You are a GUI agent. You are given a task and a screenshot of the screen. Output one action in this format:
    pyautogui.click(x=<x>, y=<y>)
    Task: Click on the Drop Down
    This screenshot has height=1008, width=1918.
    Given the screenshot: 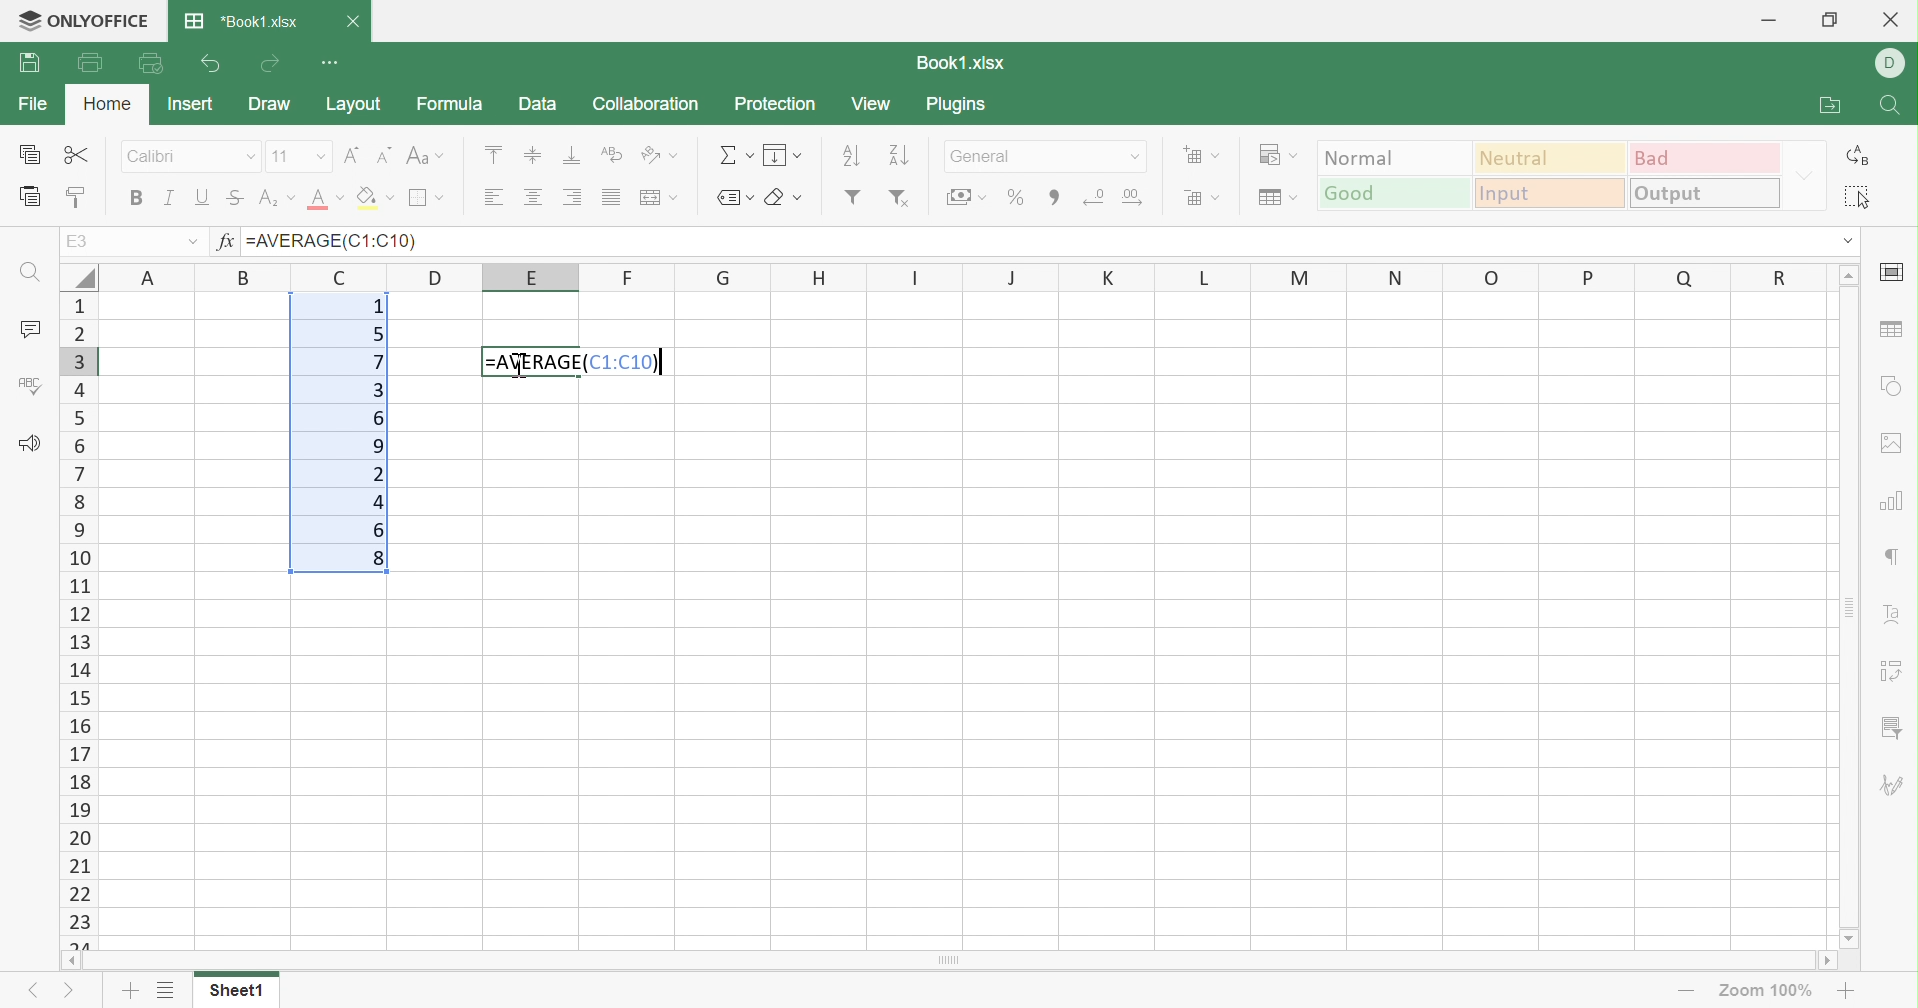 What is the action you would take?
    pyautogui.click(x=191, y=244)
    